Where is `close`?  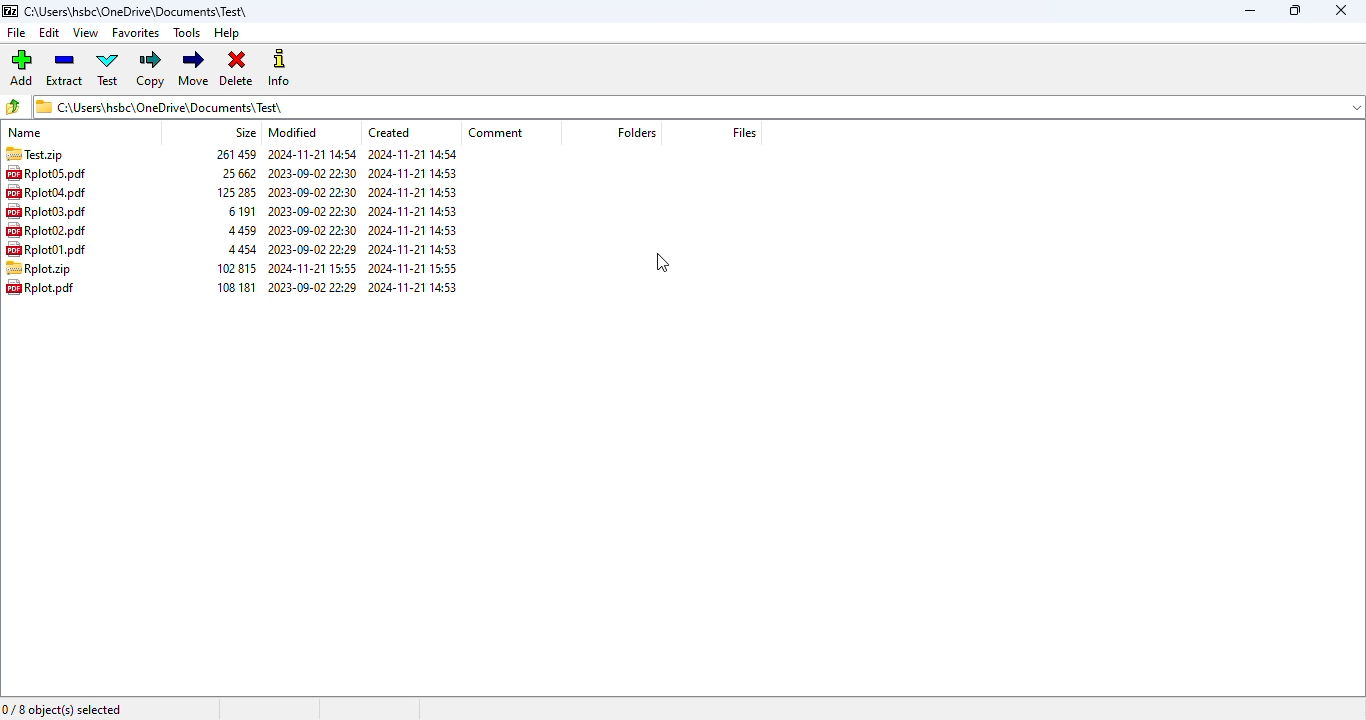 close is located at coordinates (1343, 10).